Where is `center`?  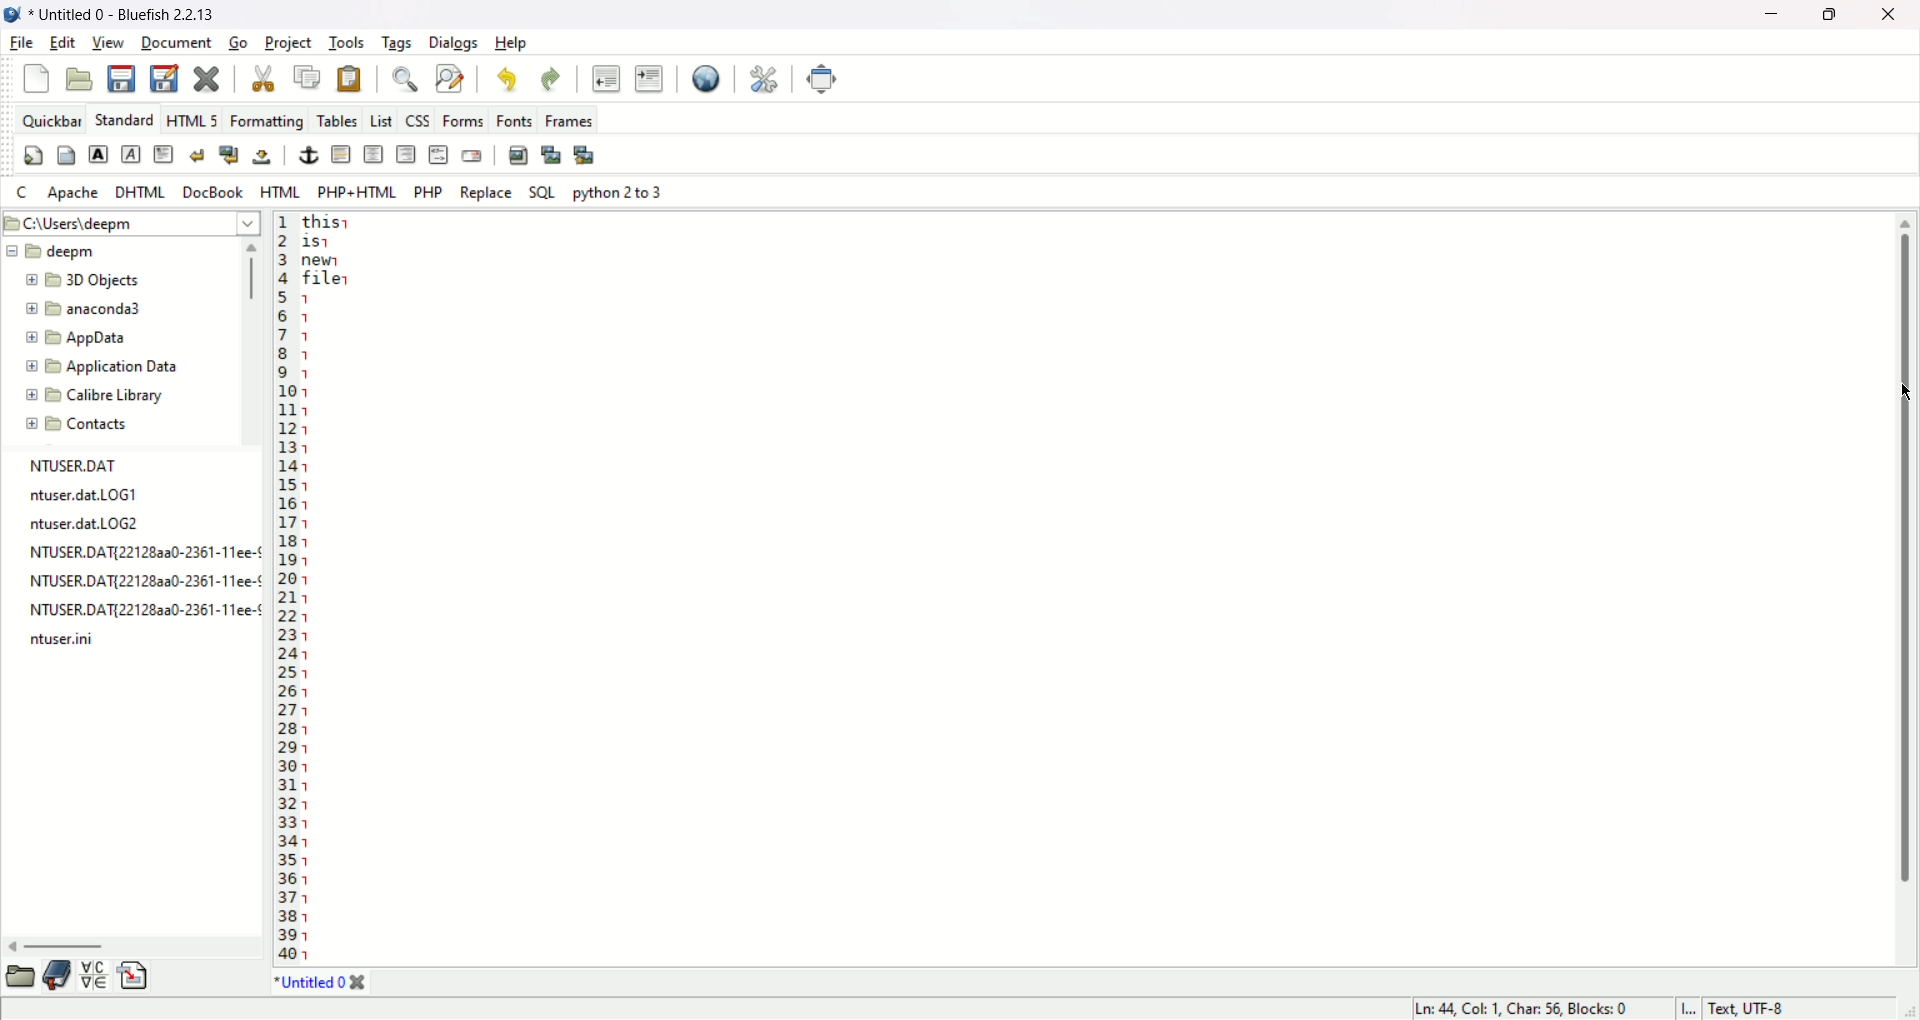
center is located at coordinates (375, 154).